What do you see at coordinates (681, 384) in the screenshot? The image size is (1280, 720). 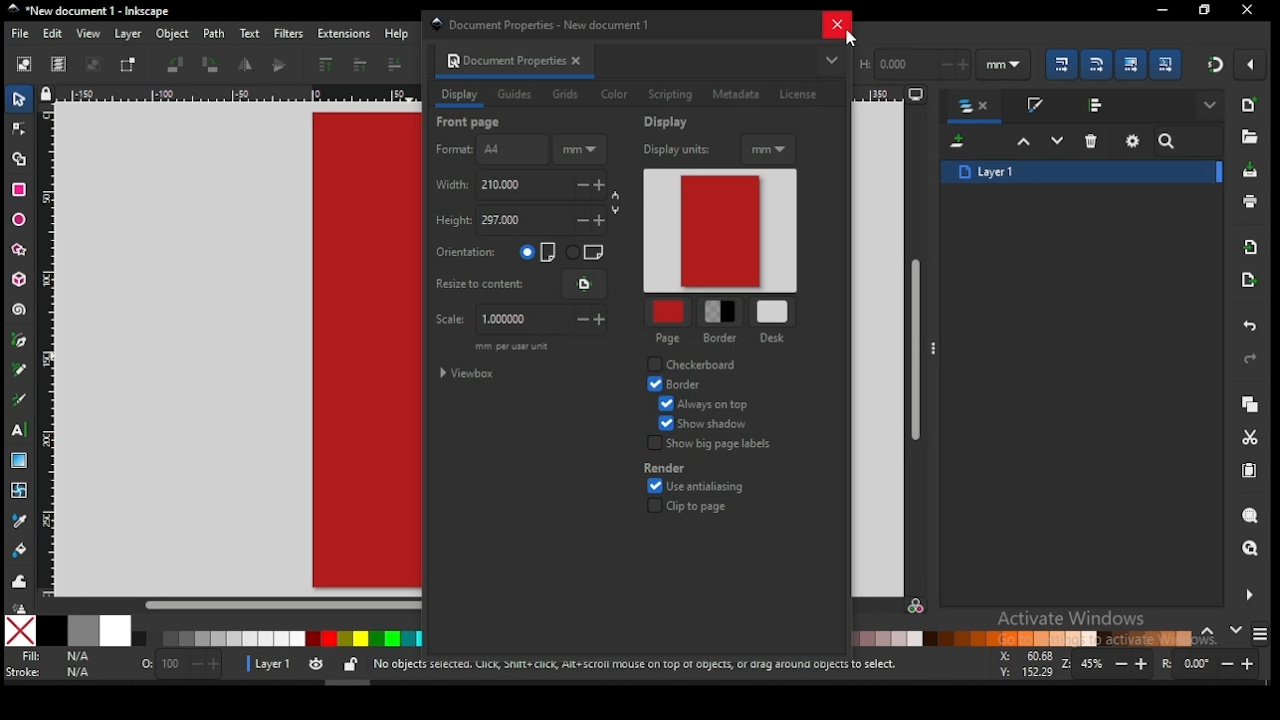 I see `border` at bounding box center [681, 384].